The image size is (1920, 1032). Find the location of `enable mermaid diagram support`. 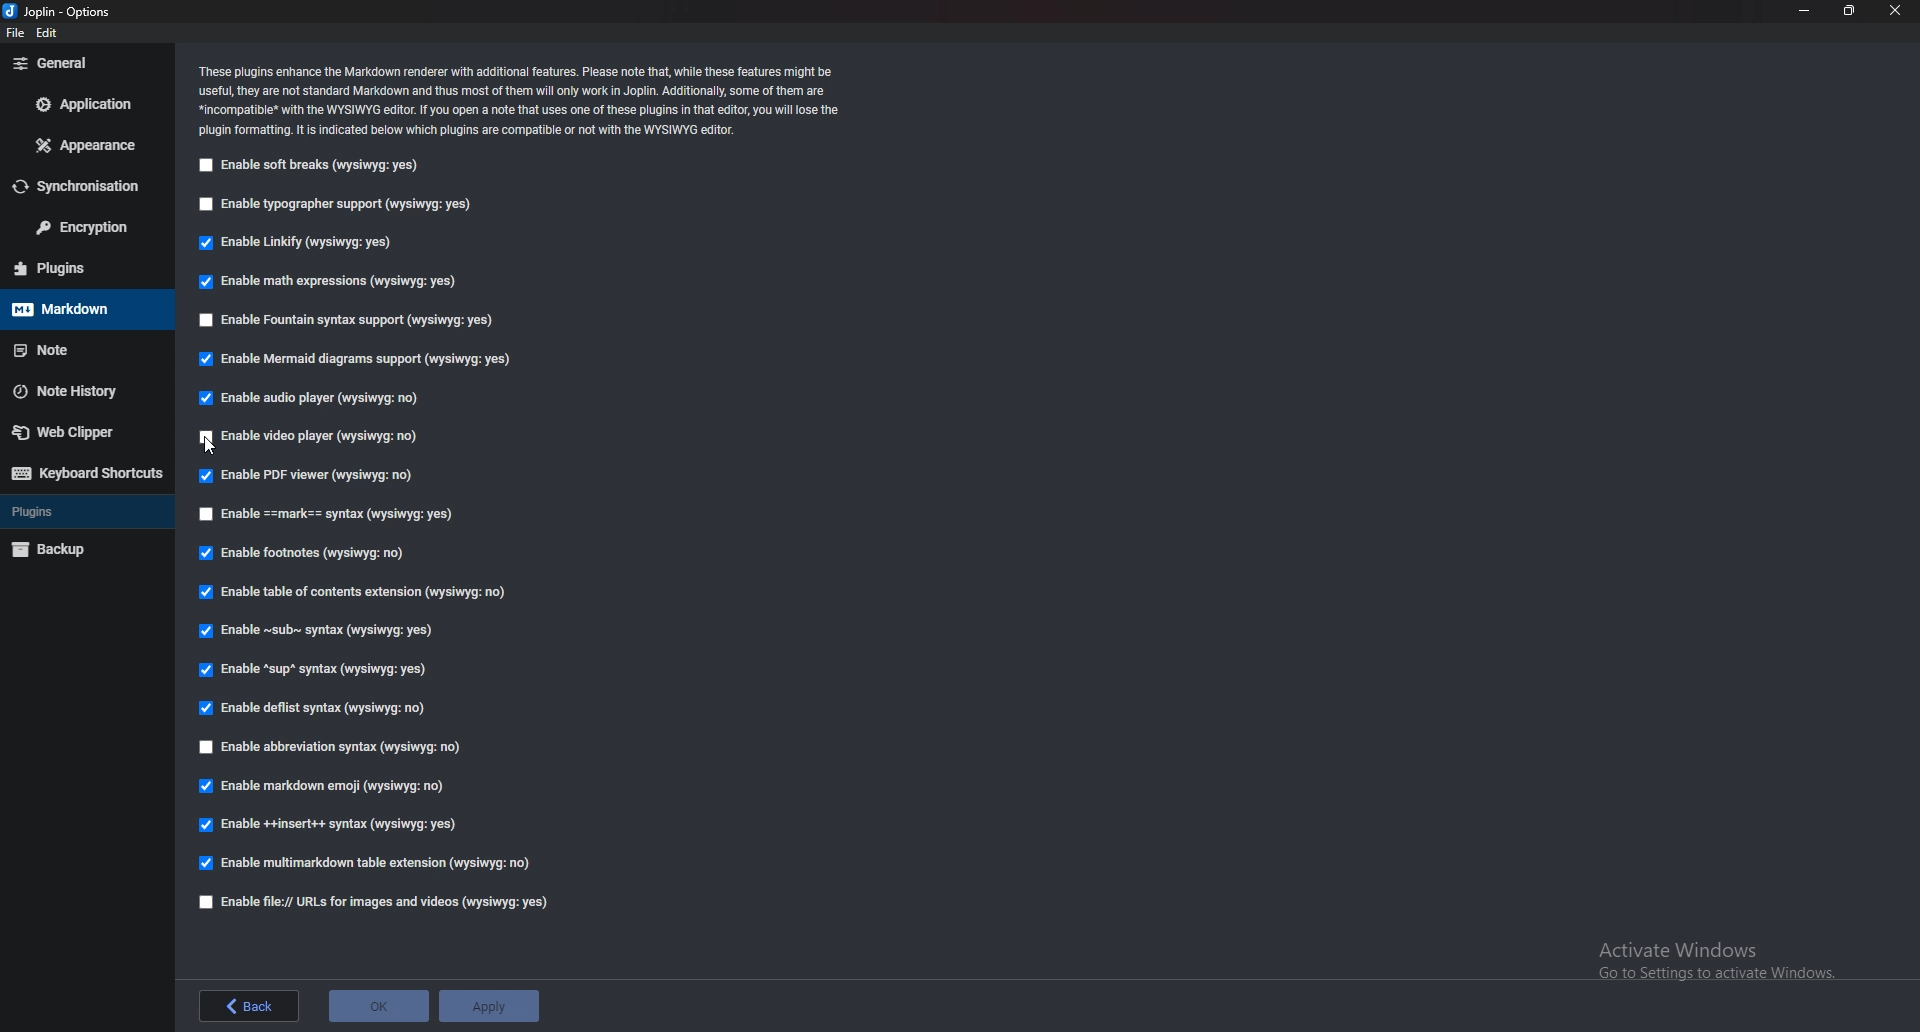

enable mermaid diagram support is located at coordinates (356, 362).